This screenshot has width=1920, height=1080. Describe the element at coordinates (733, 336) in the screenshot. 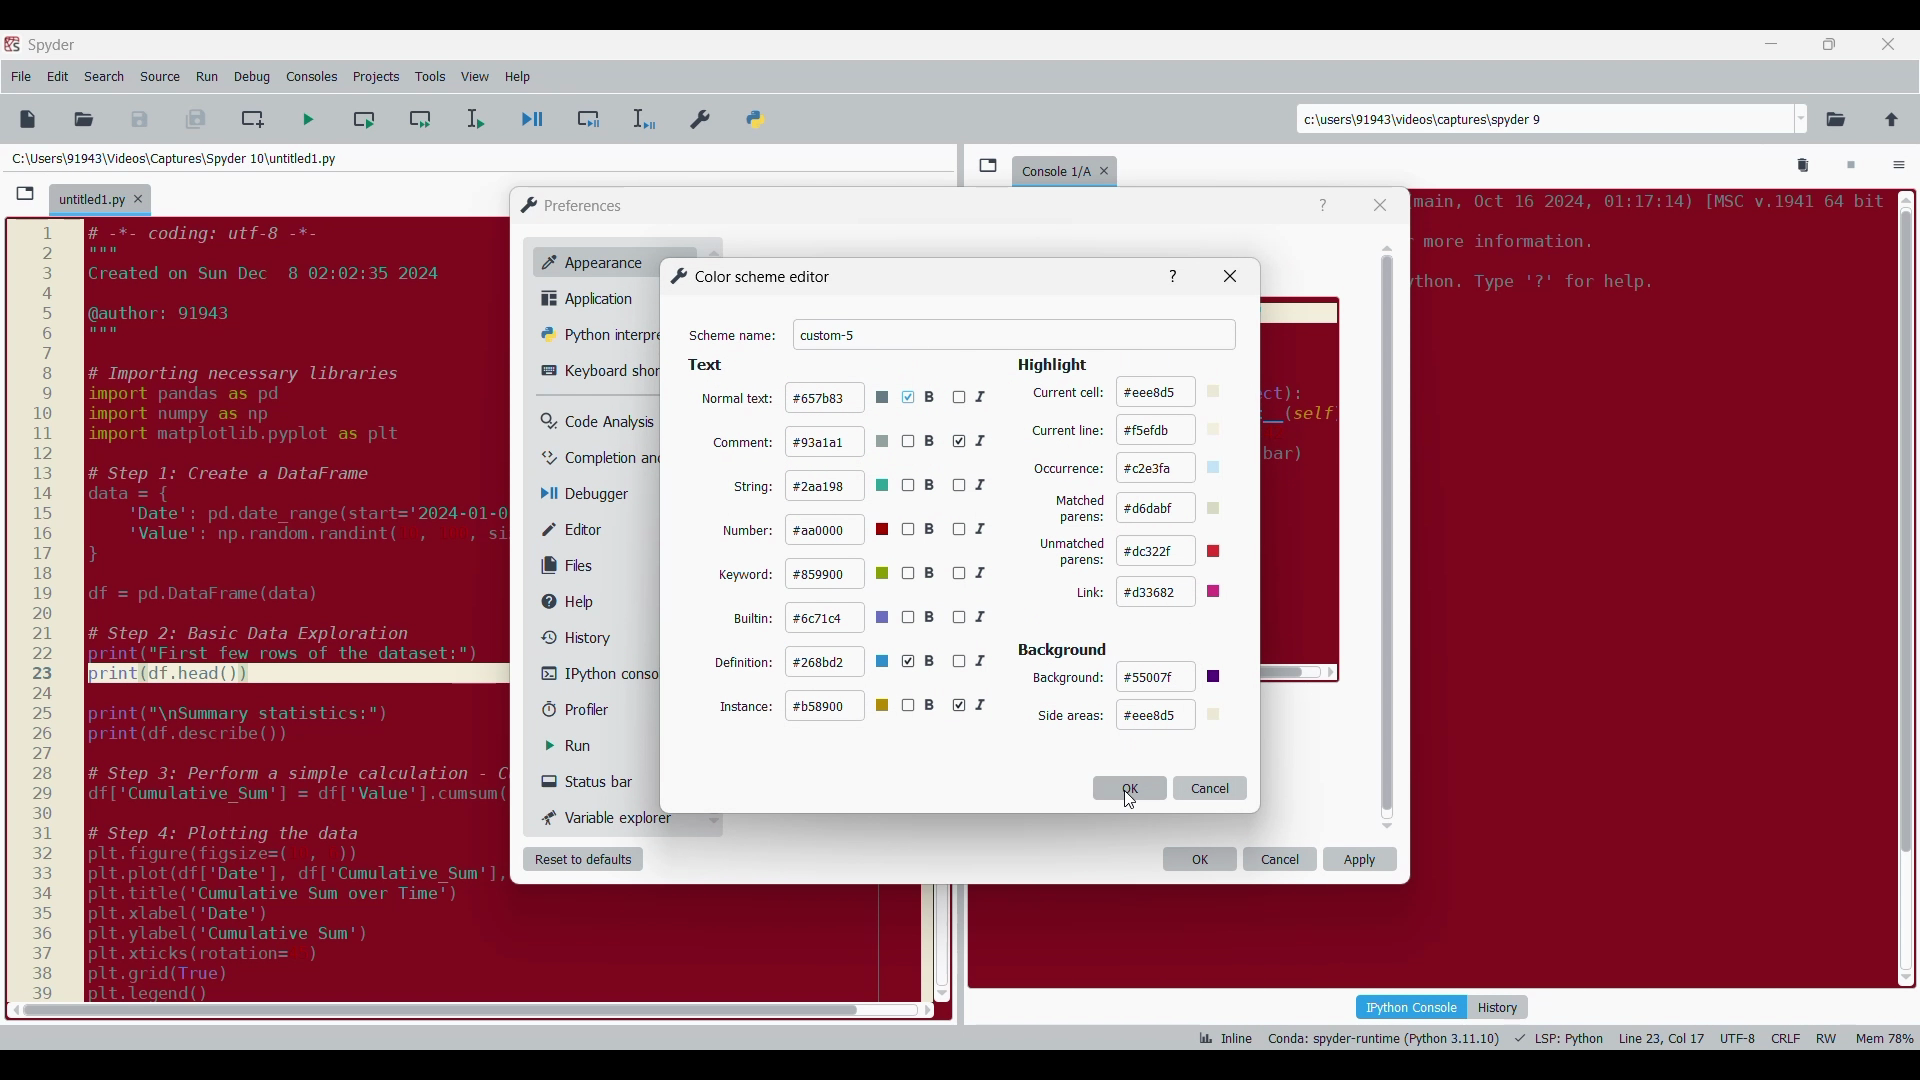

I see `Indicates text box for scheme name` at that location.